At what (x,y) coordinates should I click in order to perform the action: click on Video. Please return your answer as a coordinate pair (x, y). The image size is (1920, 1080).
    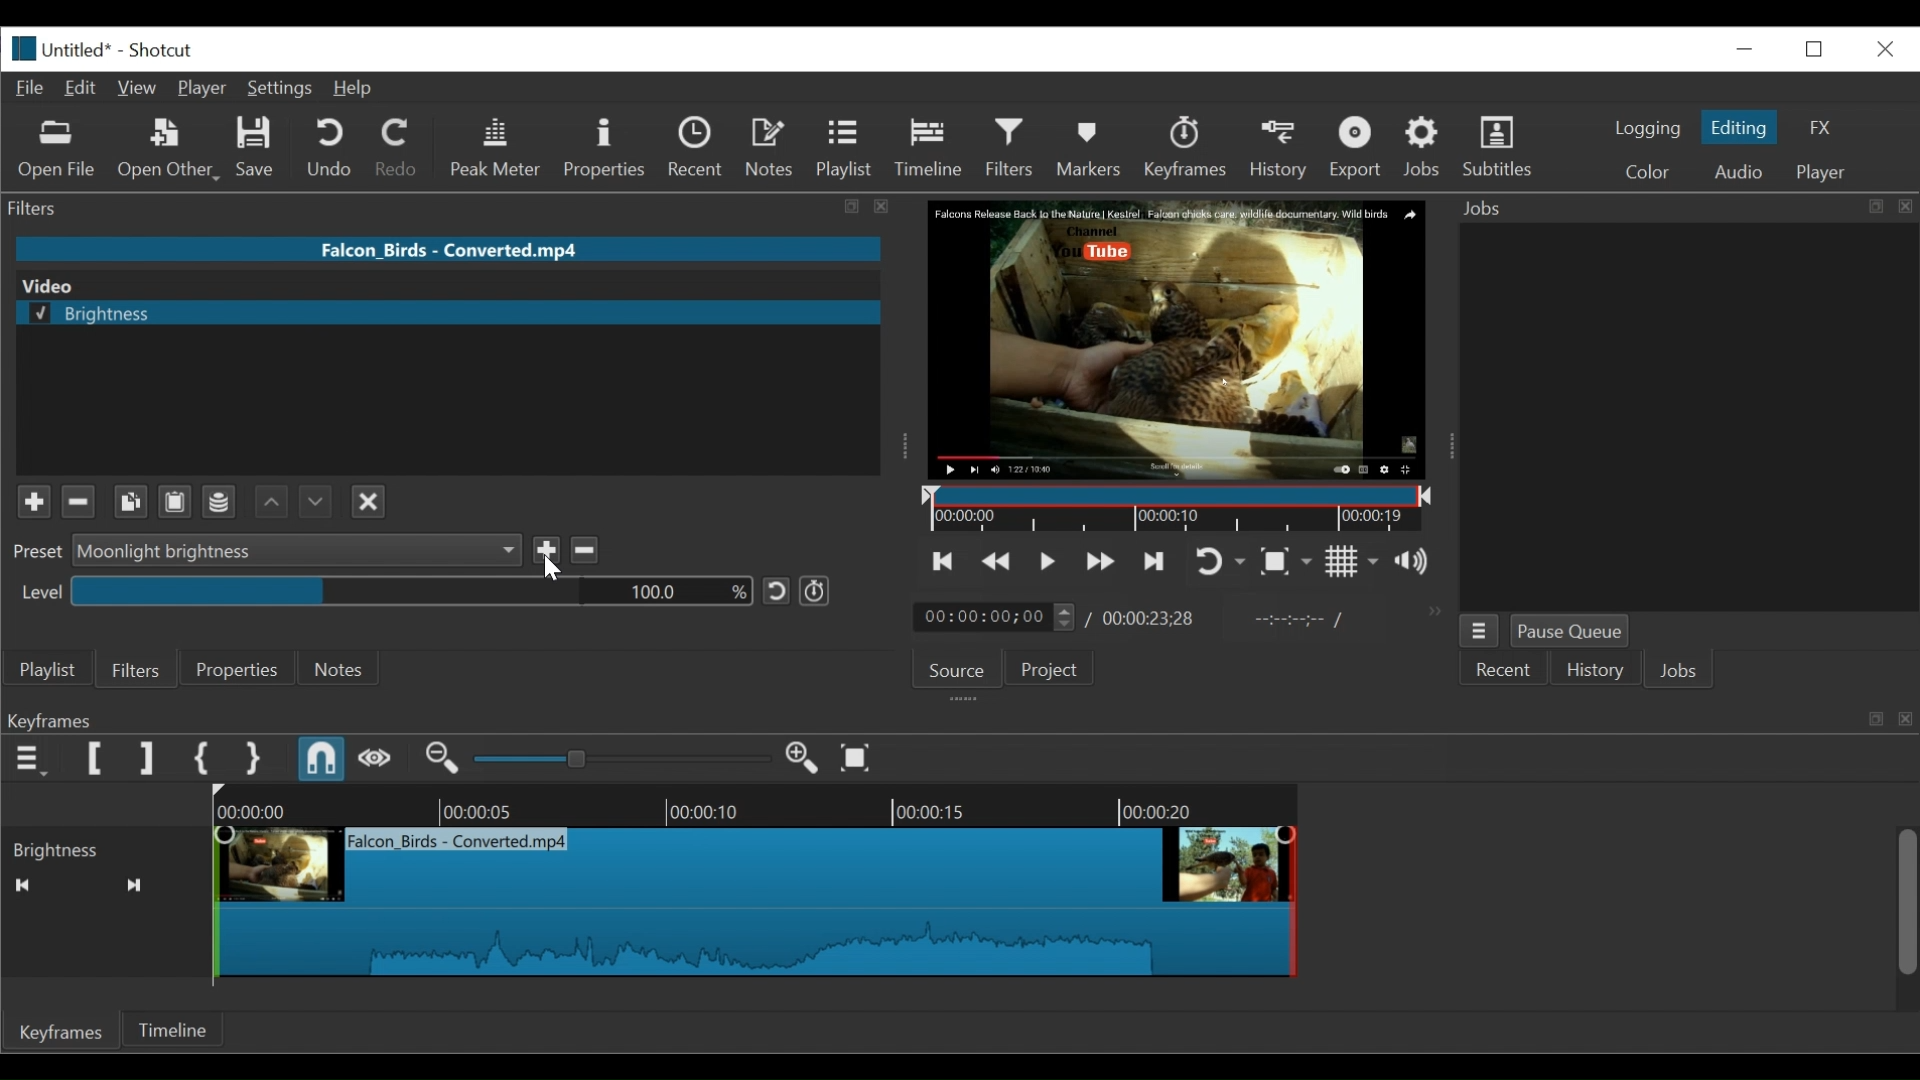
    Looking at the image, I should click on (436, 285).